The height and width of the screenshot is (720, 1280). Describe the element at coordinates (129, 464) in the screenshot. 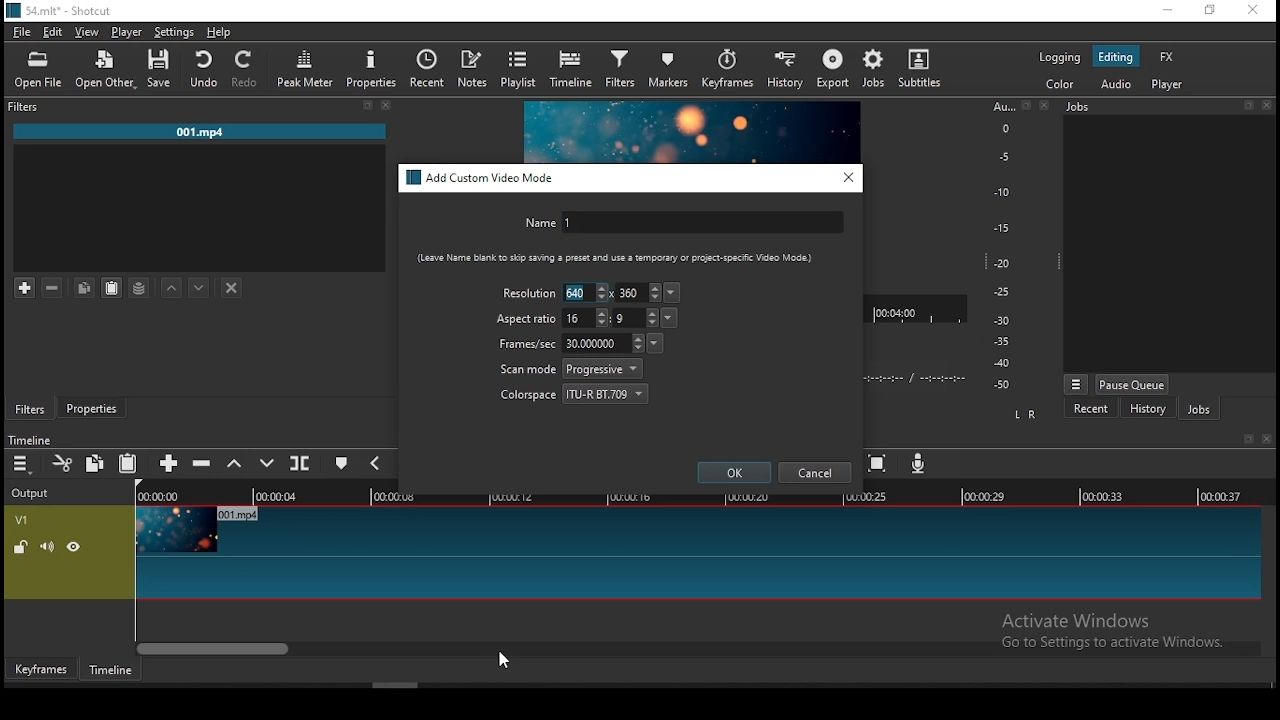

I see `paste` at that location.